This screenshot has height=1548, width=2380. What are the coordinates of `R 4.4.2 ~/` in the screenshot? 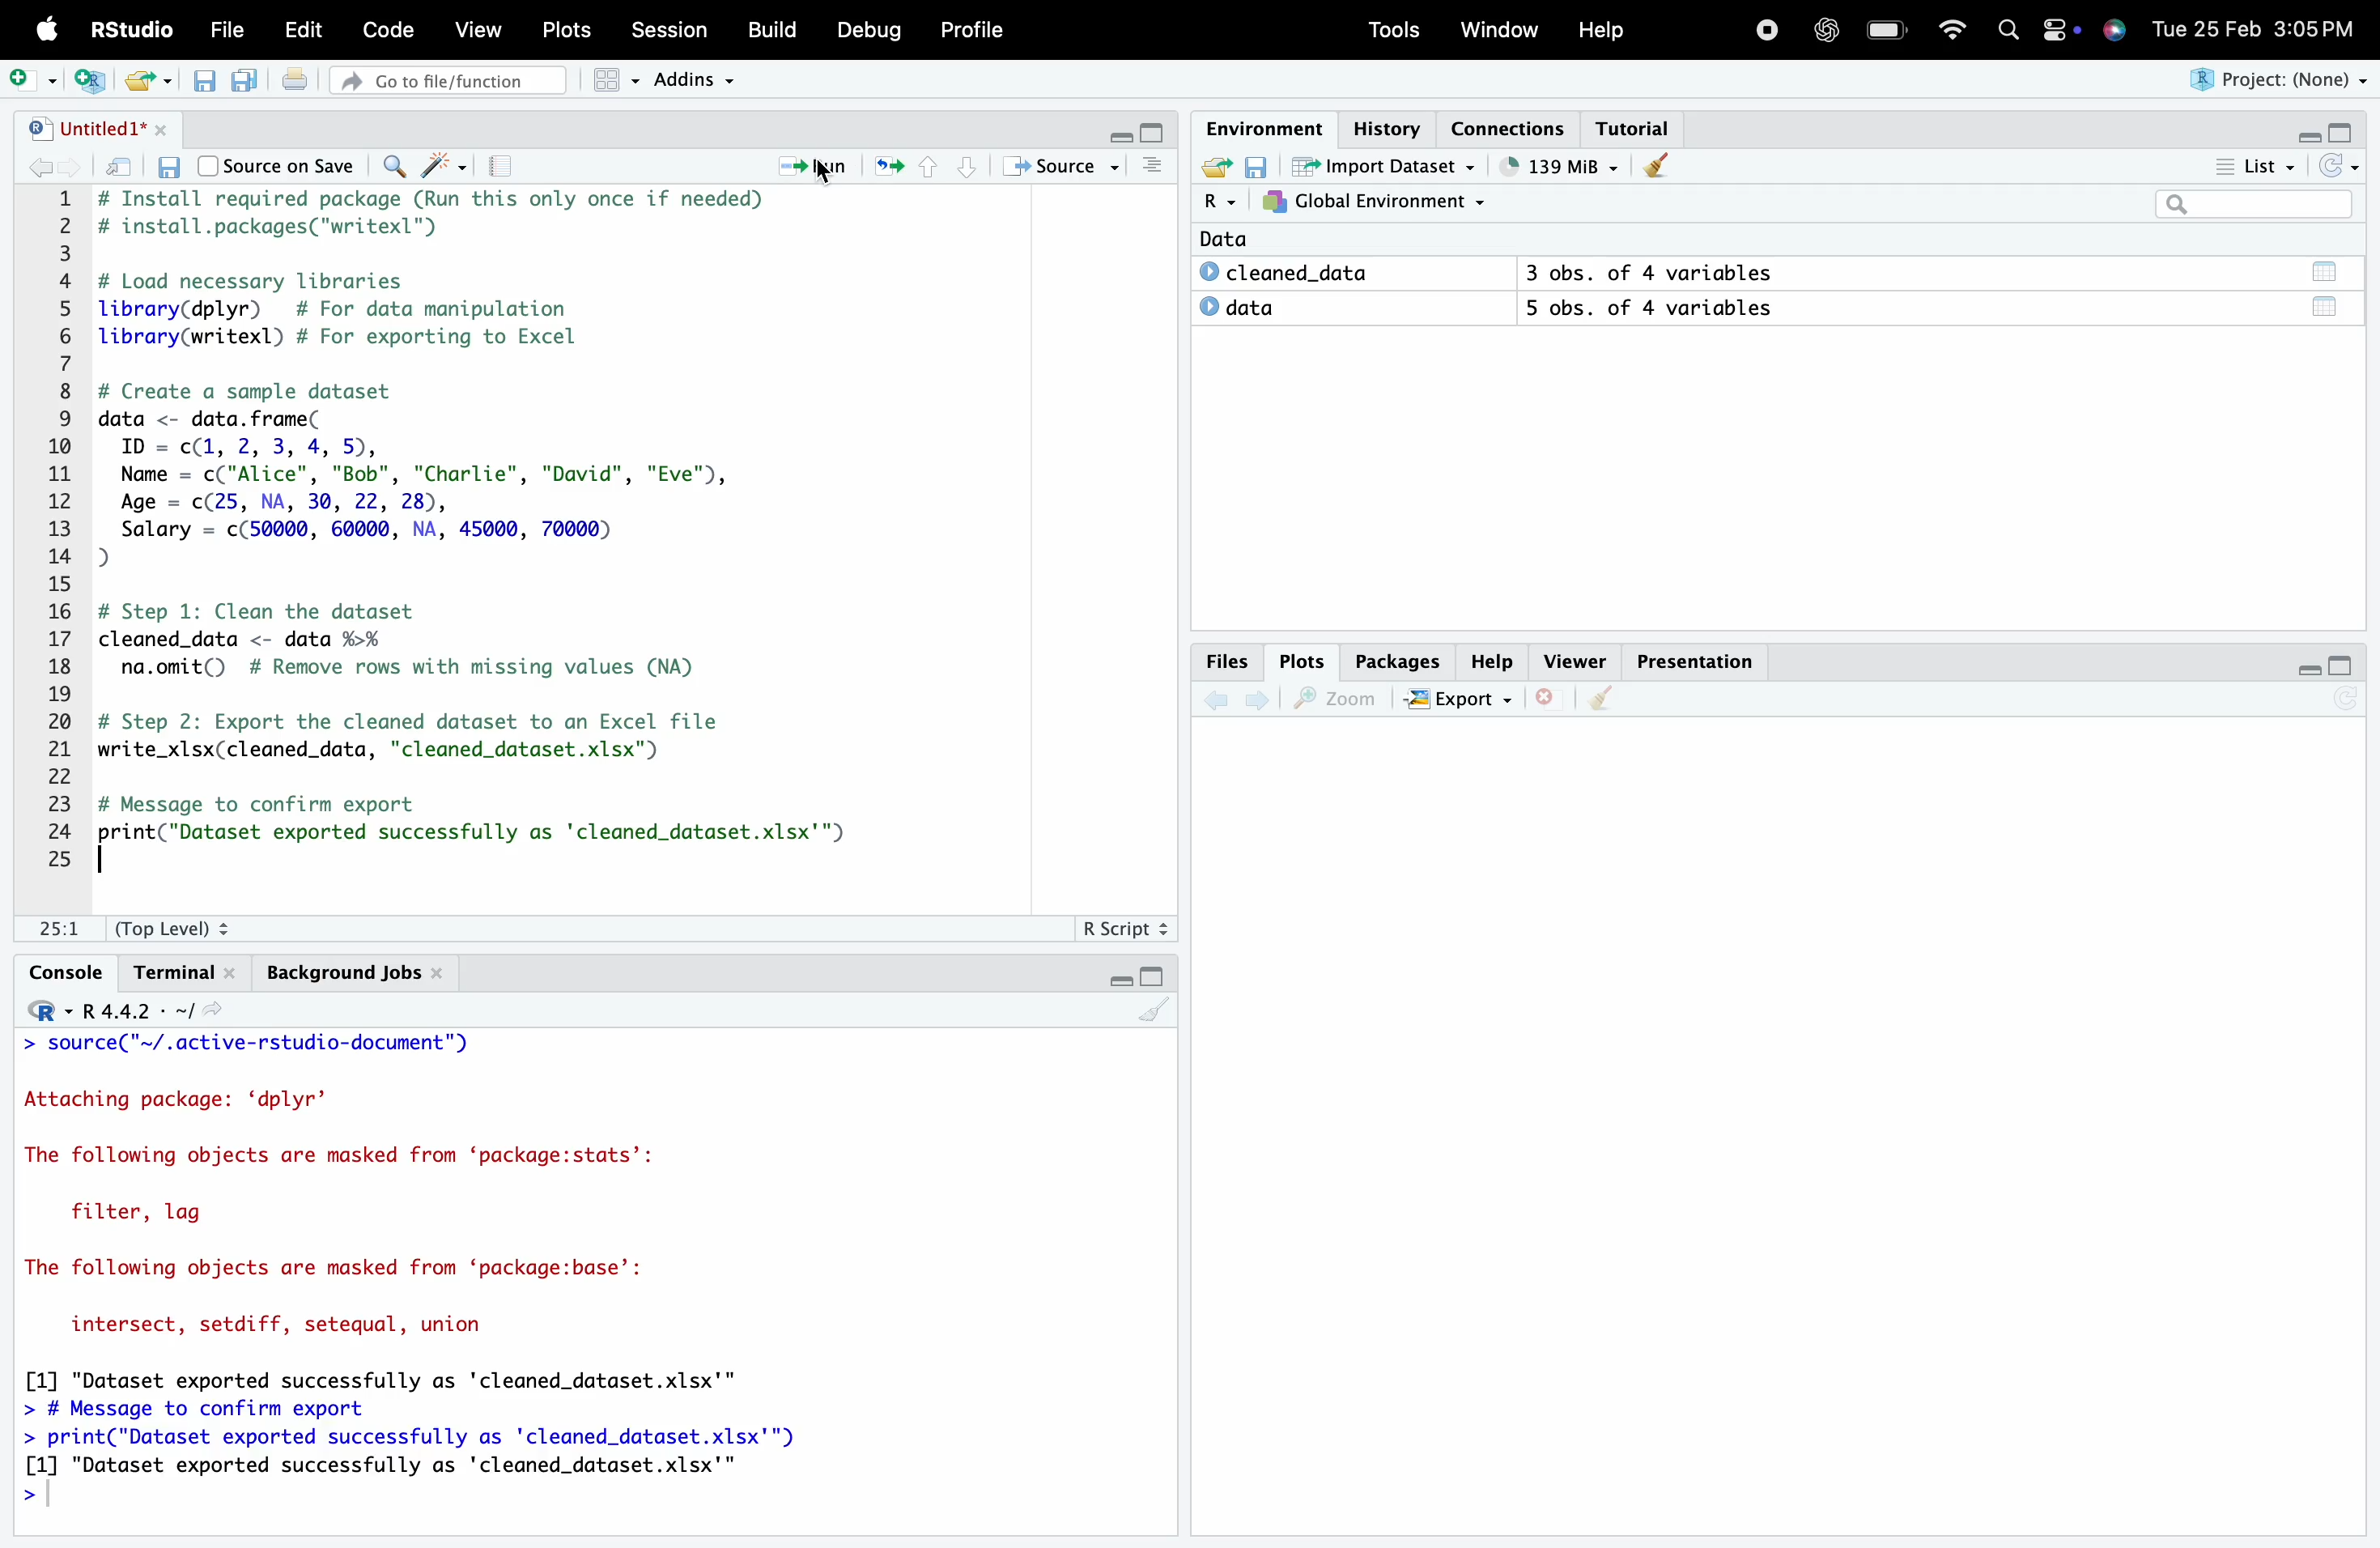 It's located at (140, 1009).